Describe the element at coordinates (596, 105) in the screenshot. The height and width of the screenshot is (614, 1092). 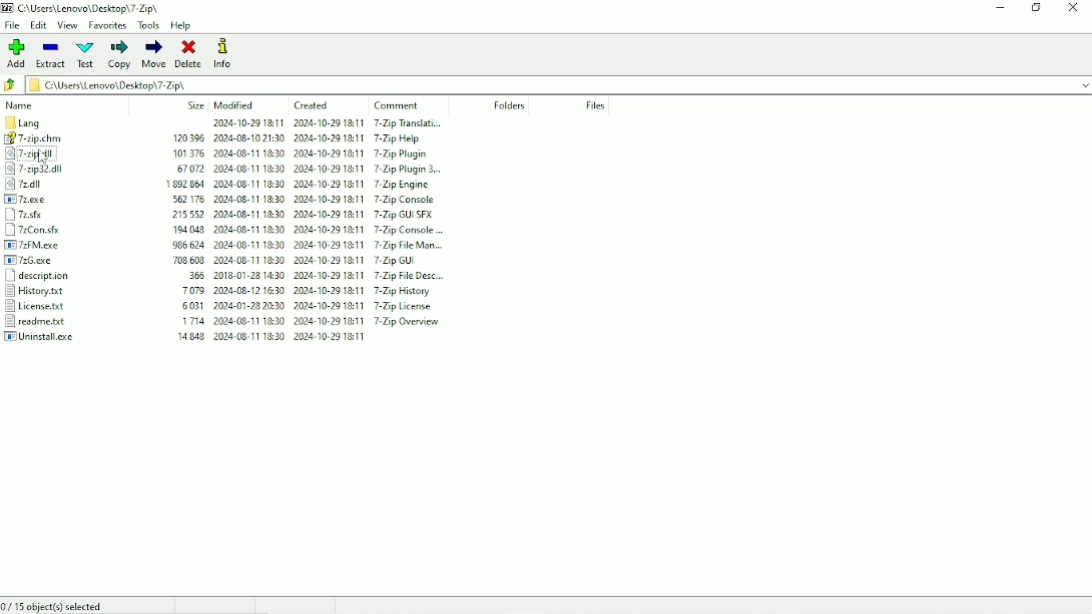
I see `Files` at that location.